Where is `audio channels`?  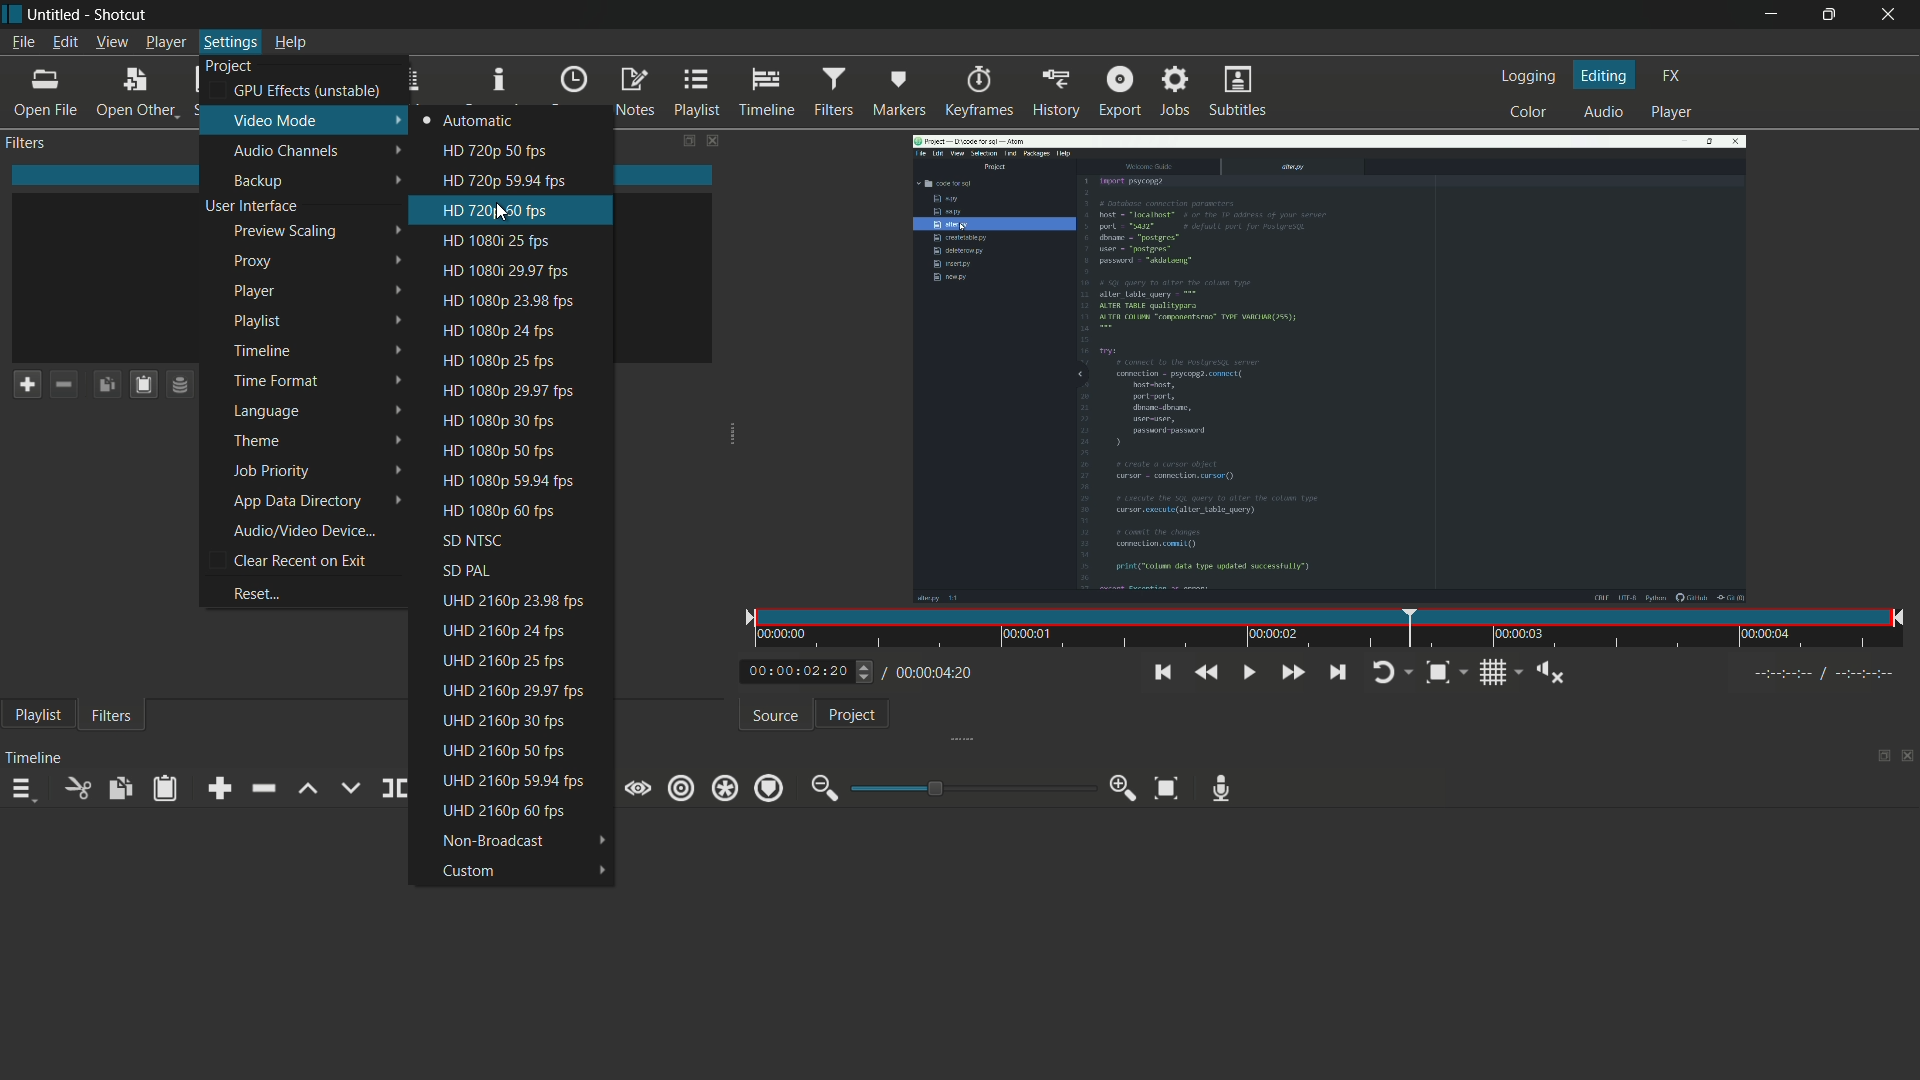
audio channels is located at coordinates (305, 151).